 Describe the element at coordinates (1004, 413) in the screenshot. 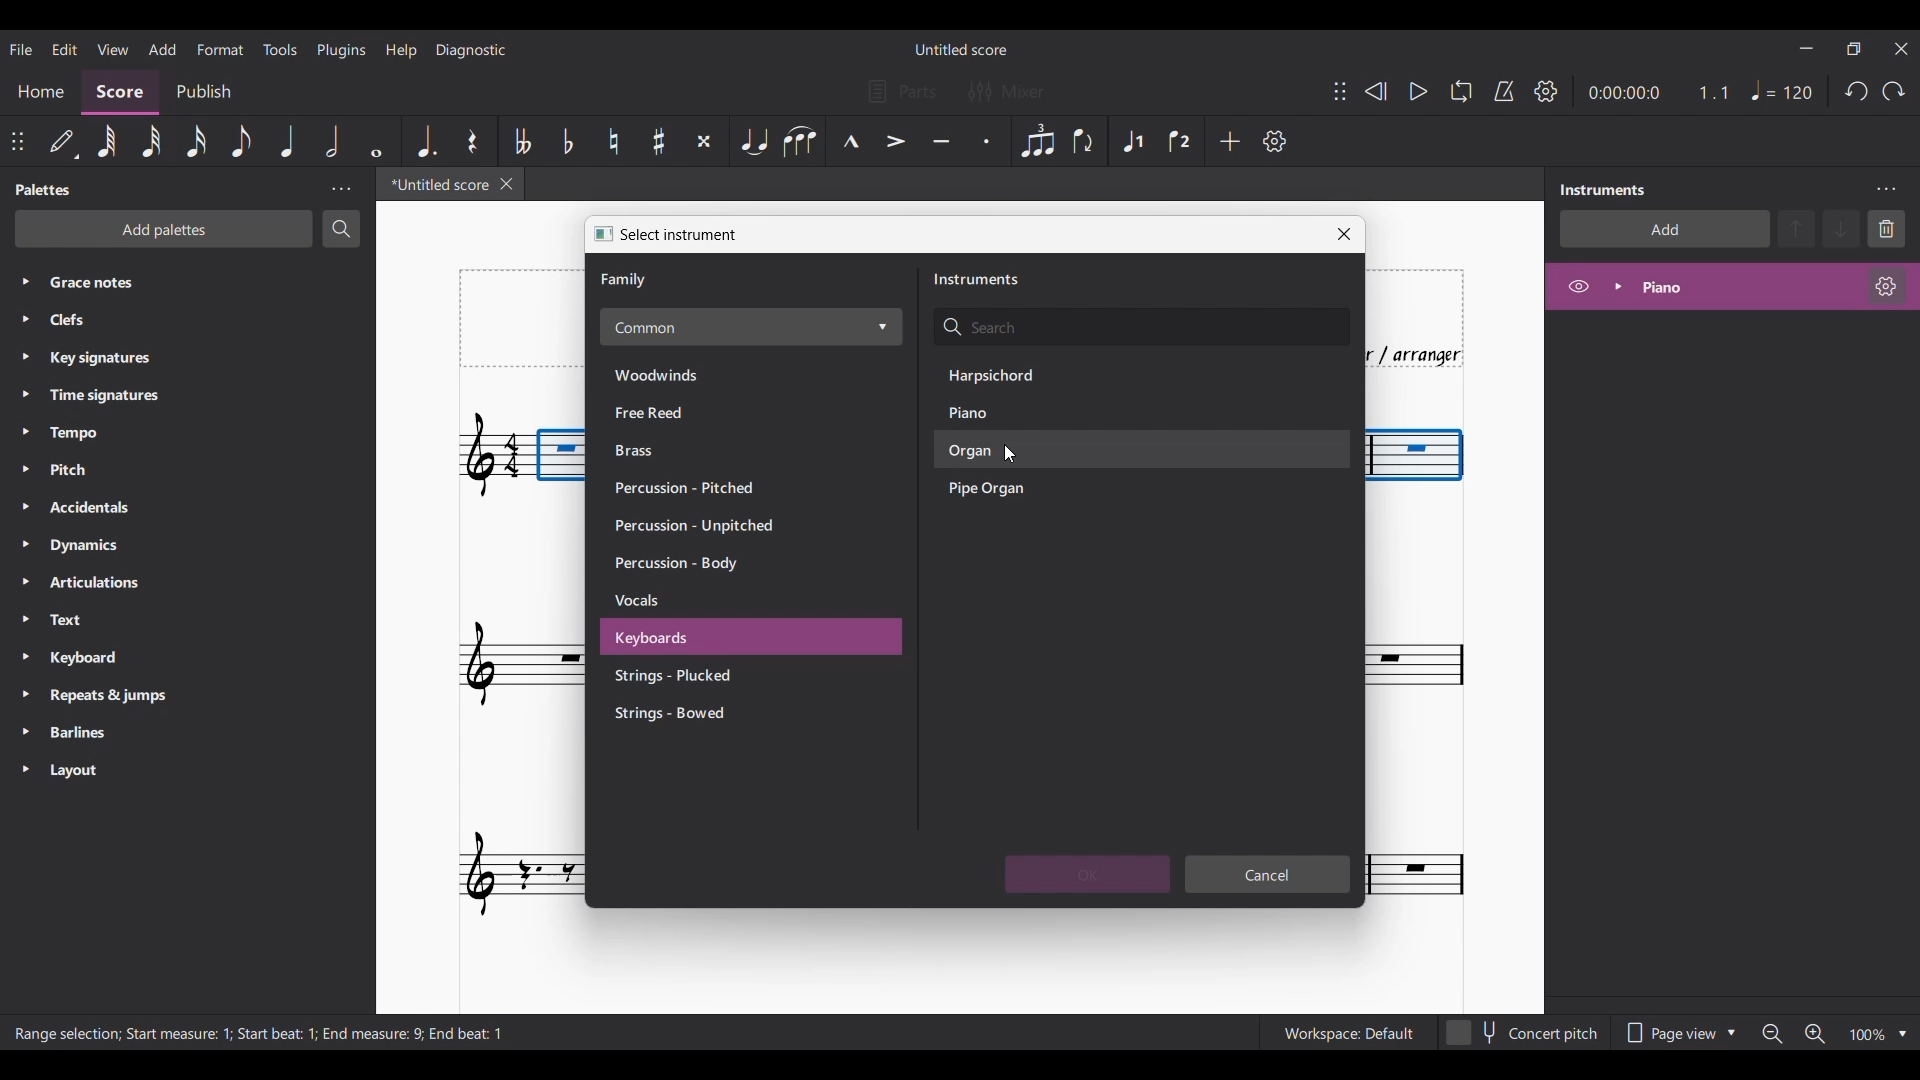

I see `Piano` at that location.